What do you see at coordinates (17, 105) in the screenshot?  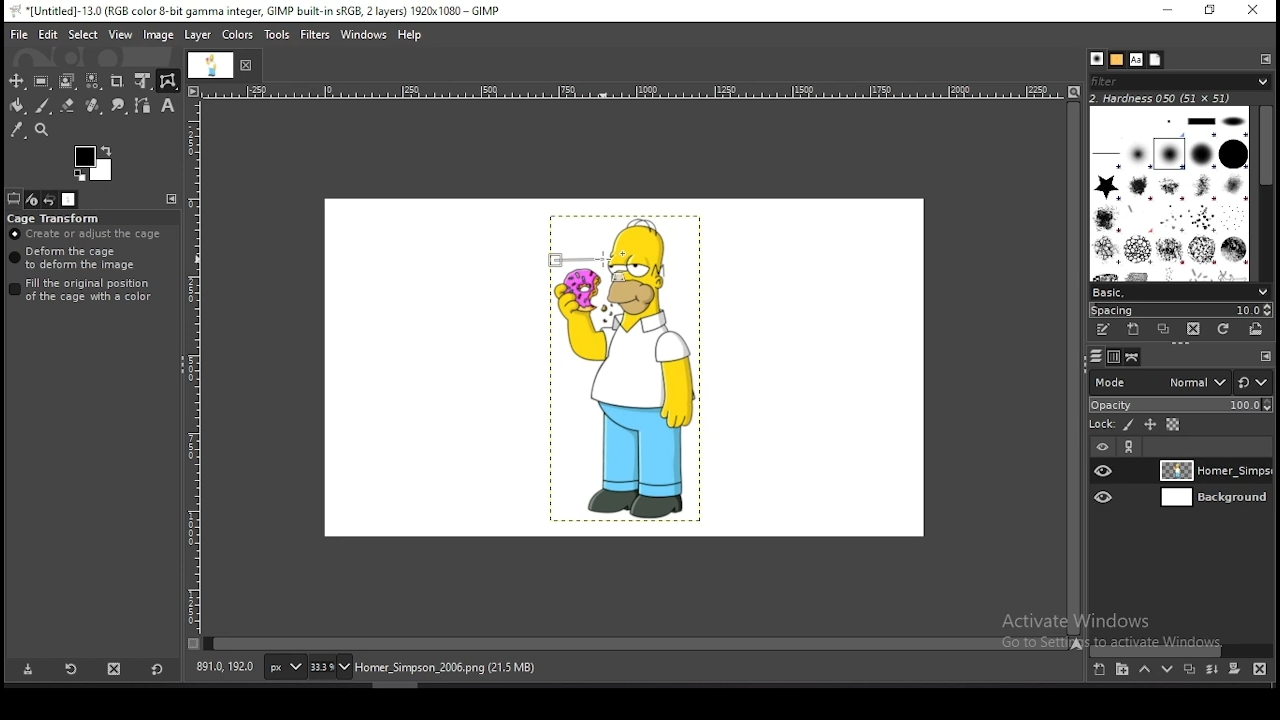 I see `paint bucket tool` at bounding box center [17, 105].